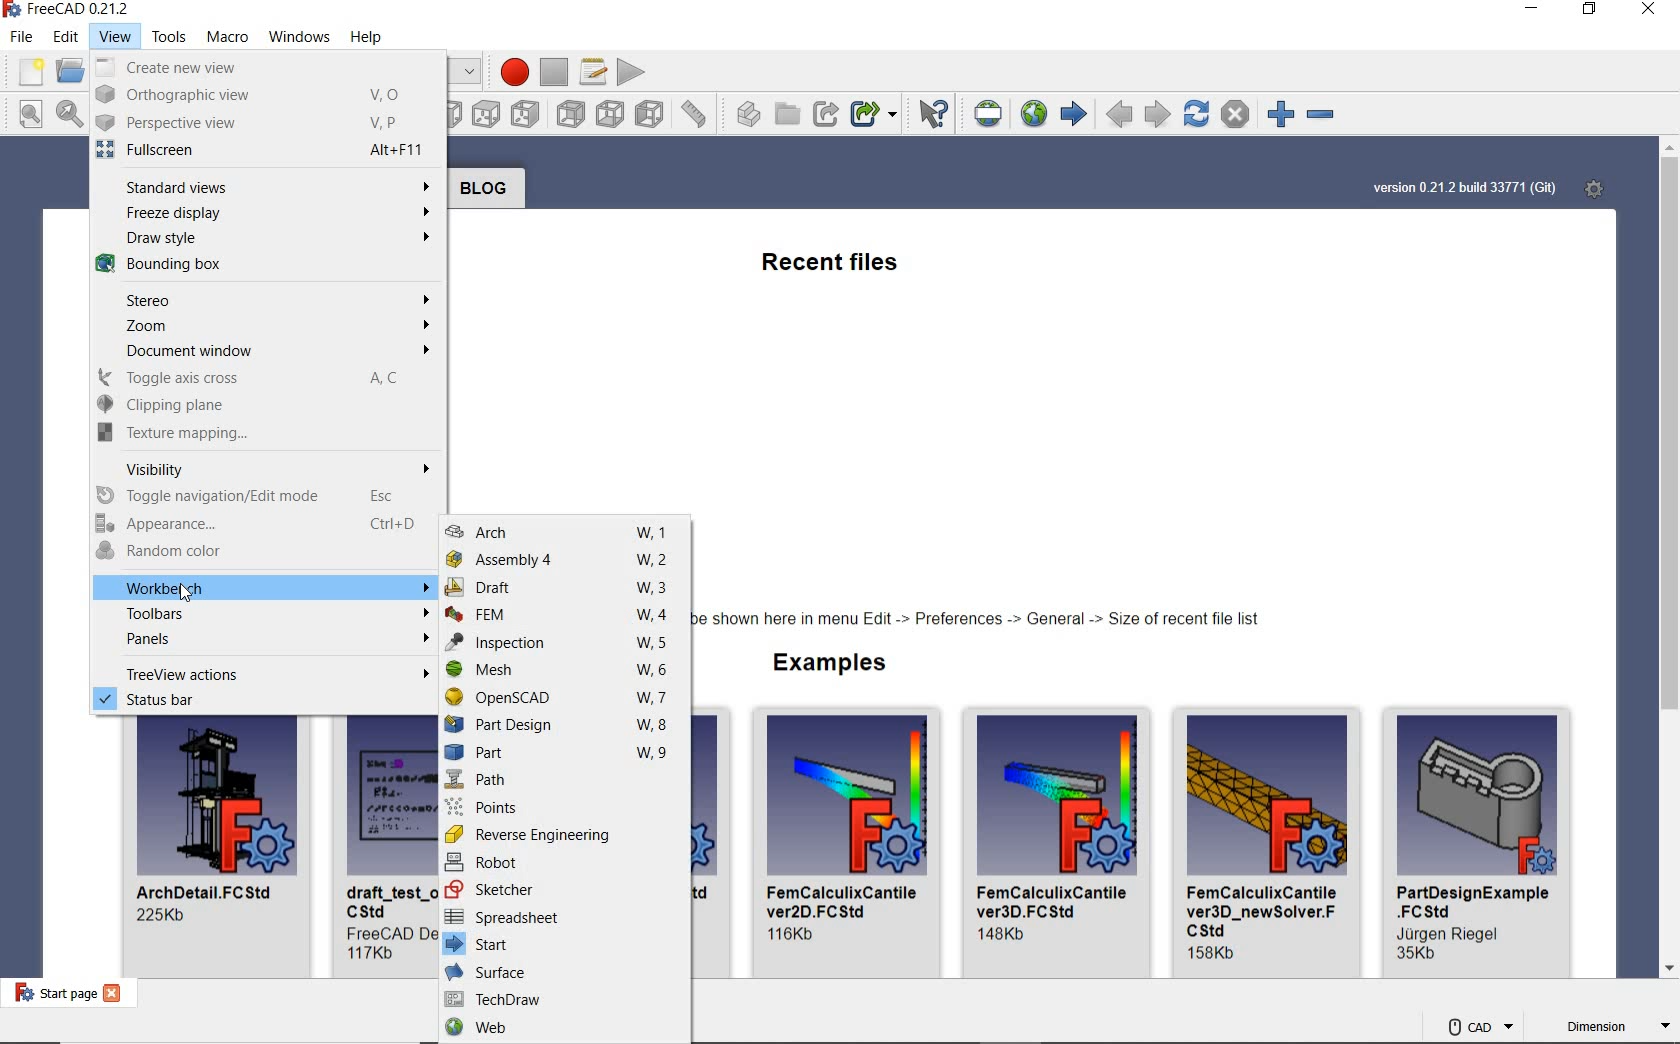 This screenshot has height=1044, width=1680. What do you see at coordinates (265, 583) in the screenshot?
I see `workbench` at bounding box center [265, 583].